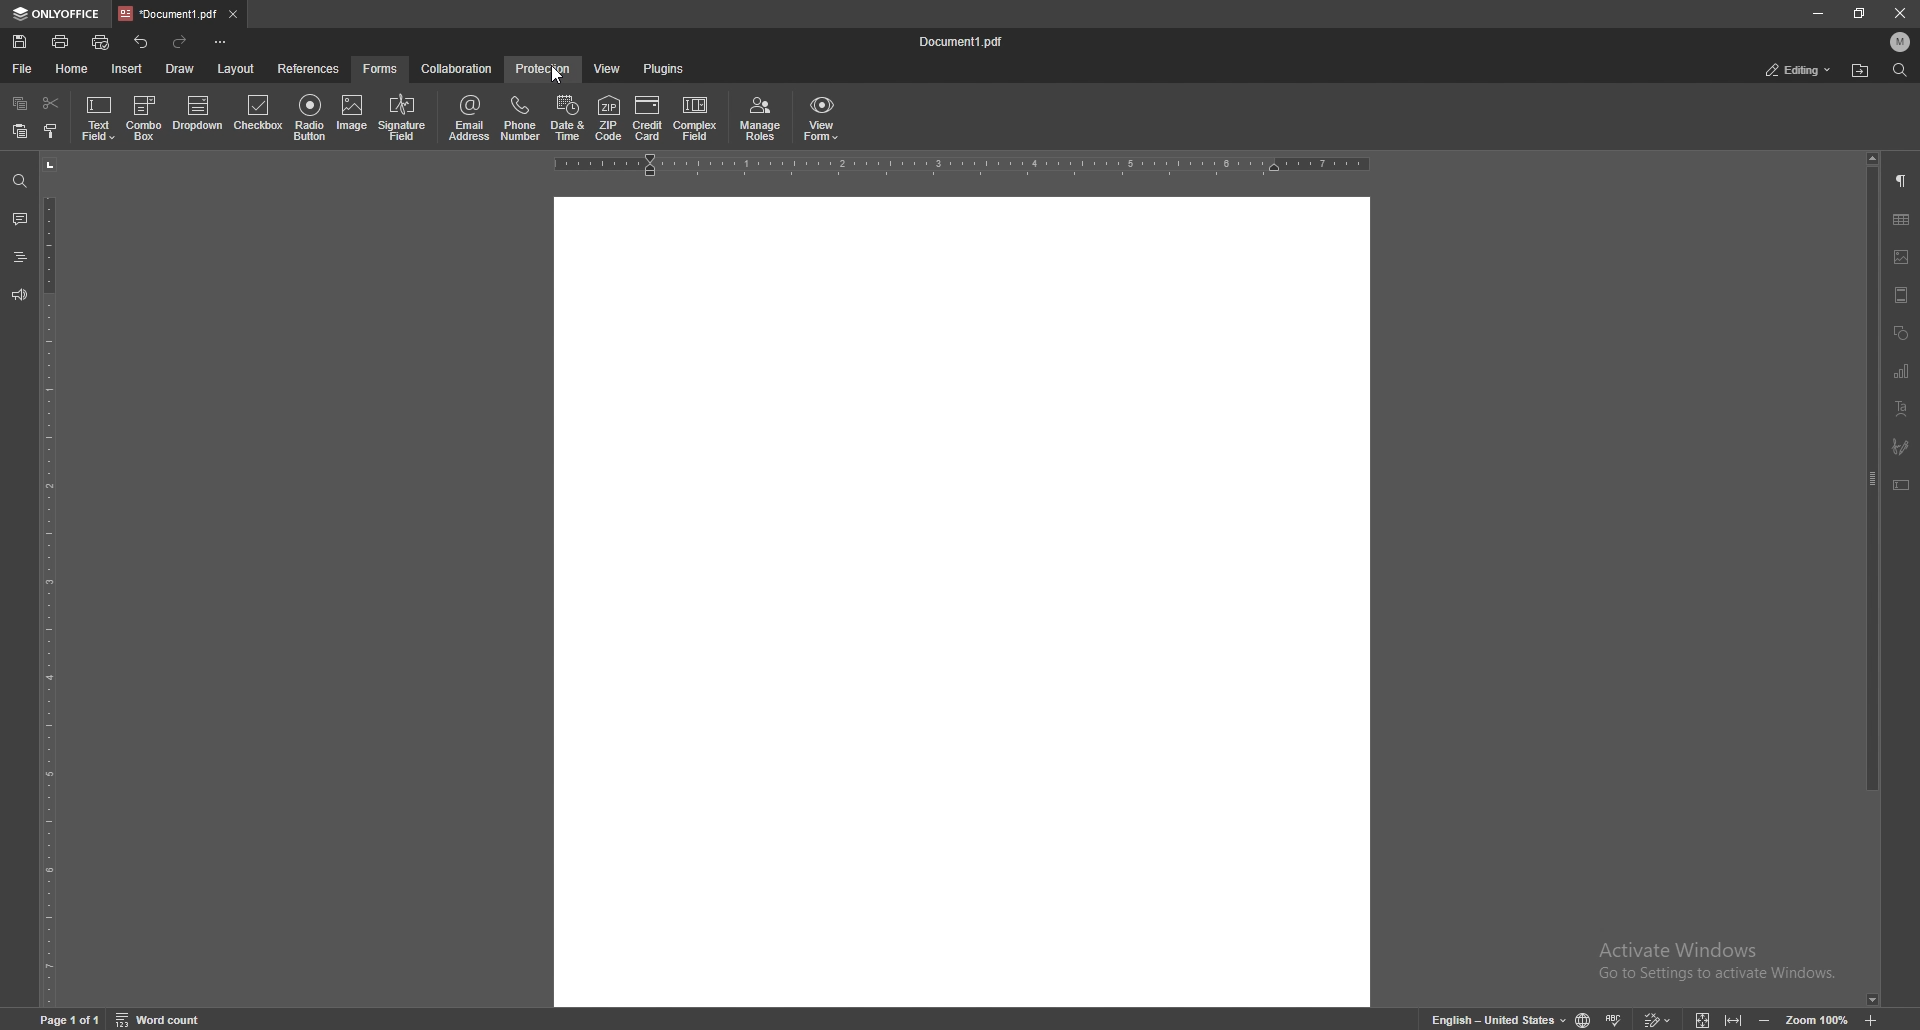  What do you see at coordinates (962, 600) in the screenshot?
I see `document` at bounding box center [962, 600].